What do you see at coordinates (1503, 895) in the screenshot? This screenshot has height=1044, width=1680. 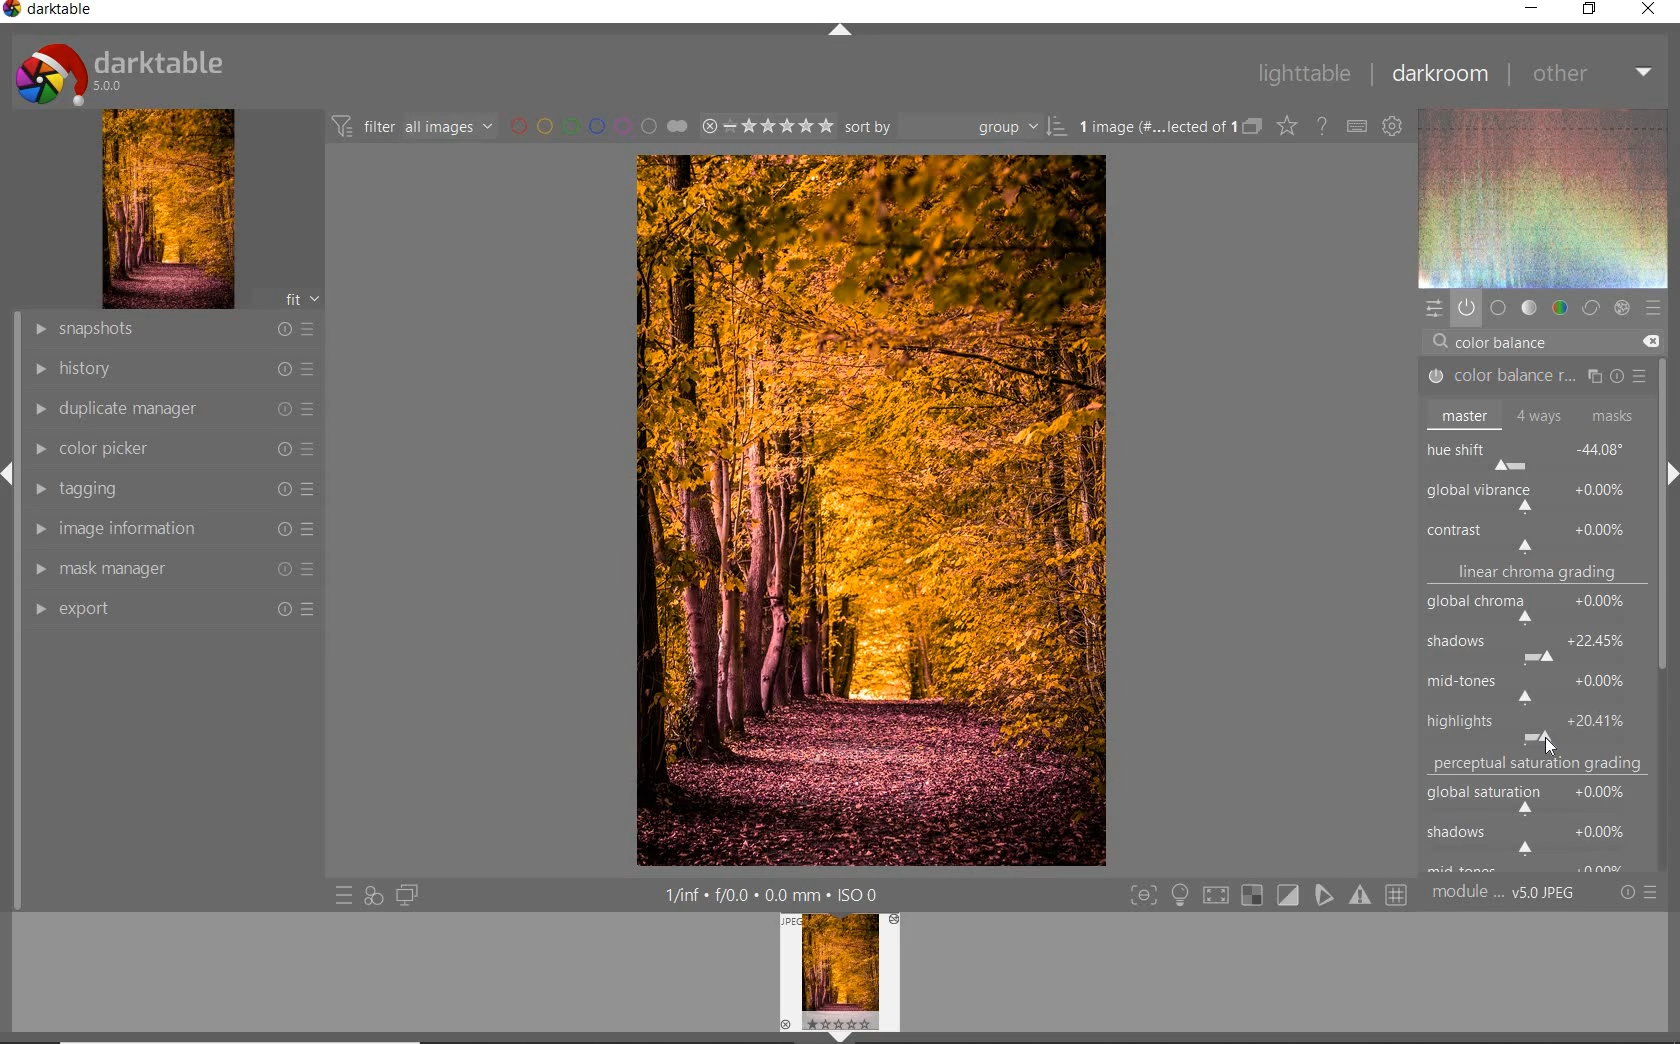 I see `module order` at bounding box center [1503, 895].